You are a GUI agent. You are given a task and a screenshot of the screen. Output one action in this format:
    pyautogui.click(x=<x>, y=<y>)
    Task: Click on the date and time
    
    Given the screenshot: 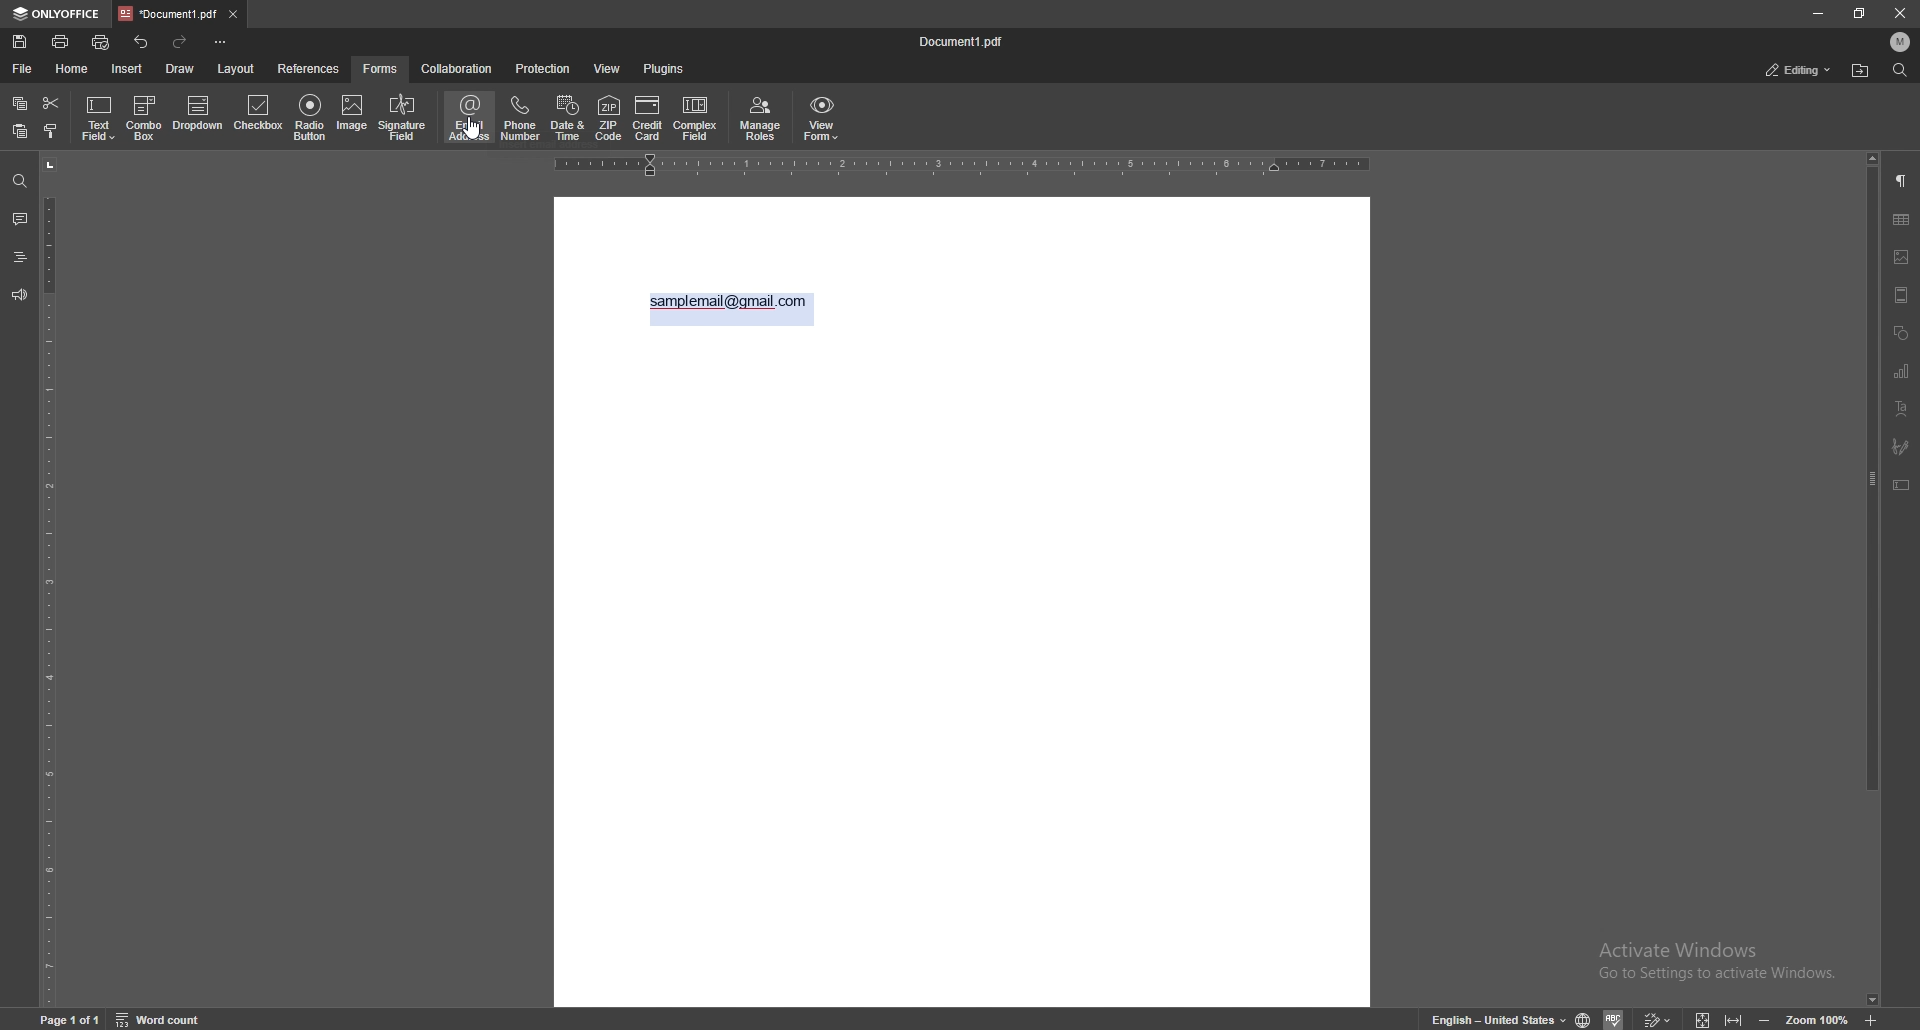 What is the action you would take?
    pyautogui.click(x=567, y=118)
    